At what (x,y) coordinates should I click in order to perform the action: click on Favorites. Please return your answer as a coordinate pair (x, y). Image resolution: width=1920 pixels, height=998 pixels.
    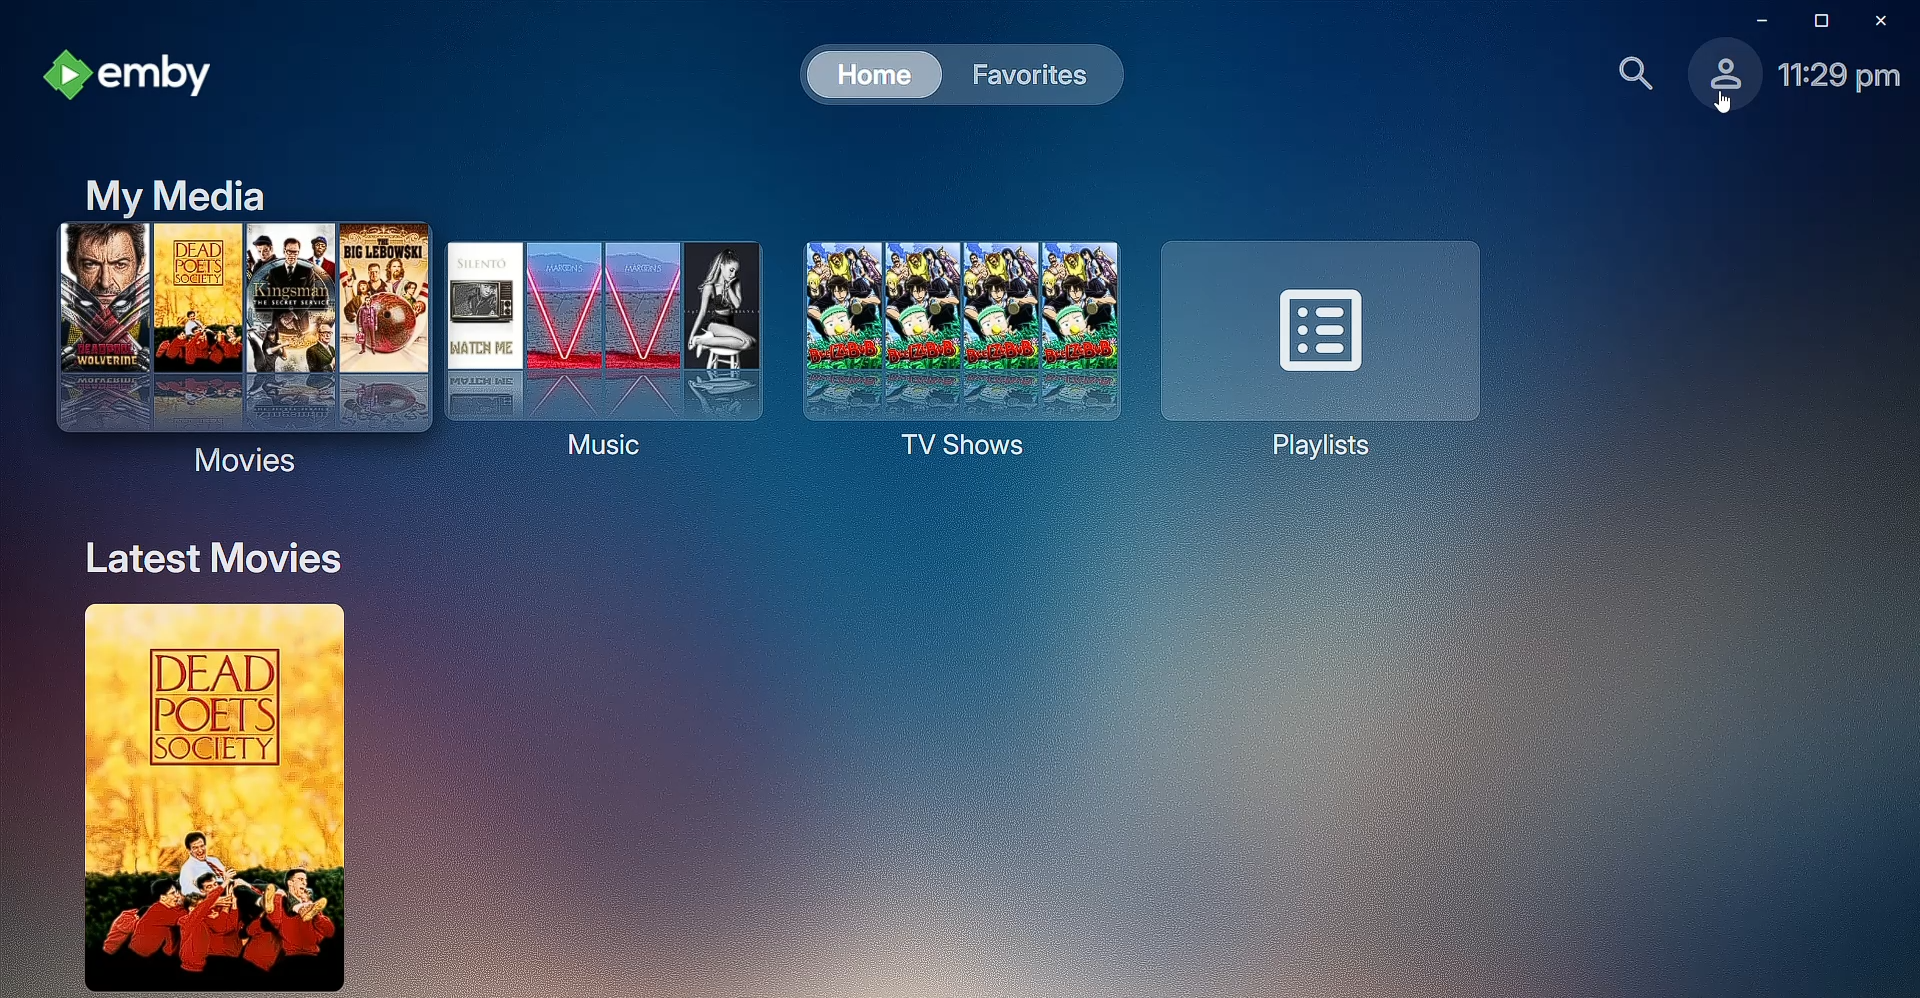
    Looking at the image, I should click on (1026, 74).